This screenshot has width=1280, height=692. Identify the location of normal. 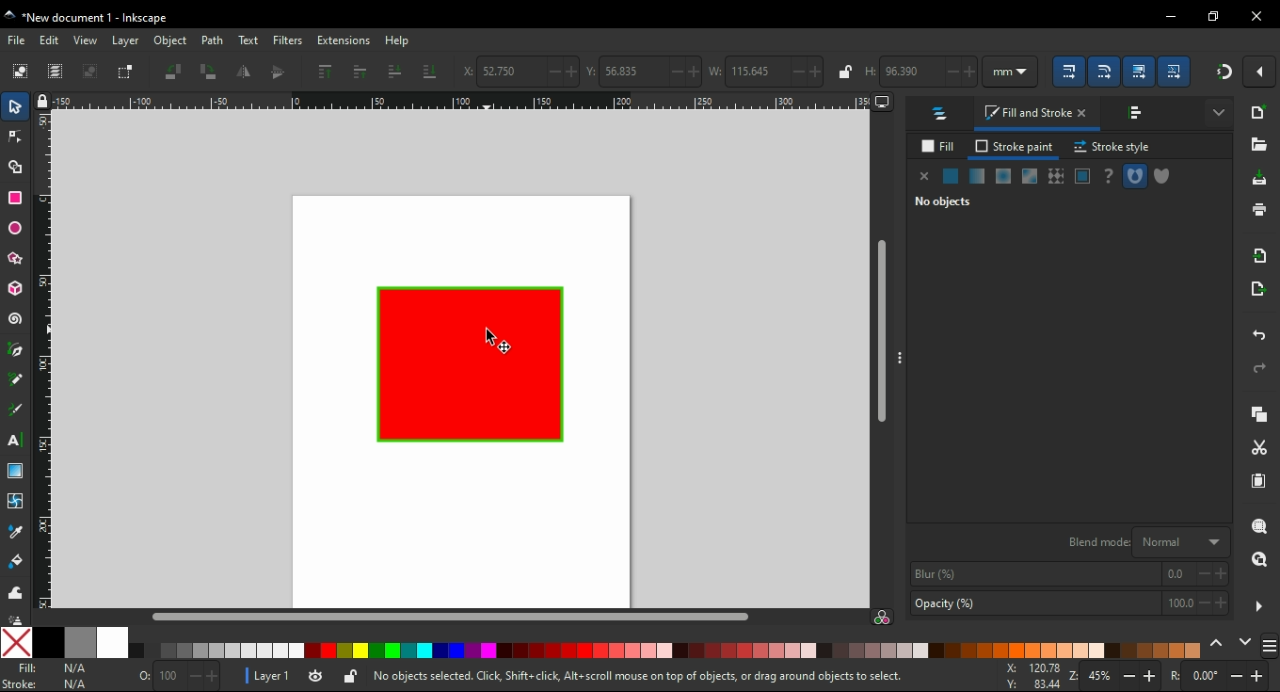
(1184, 543).